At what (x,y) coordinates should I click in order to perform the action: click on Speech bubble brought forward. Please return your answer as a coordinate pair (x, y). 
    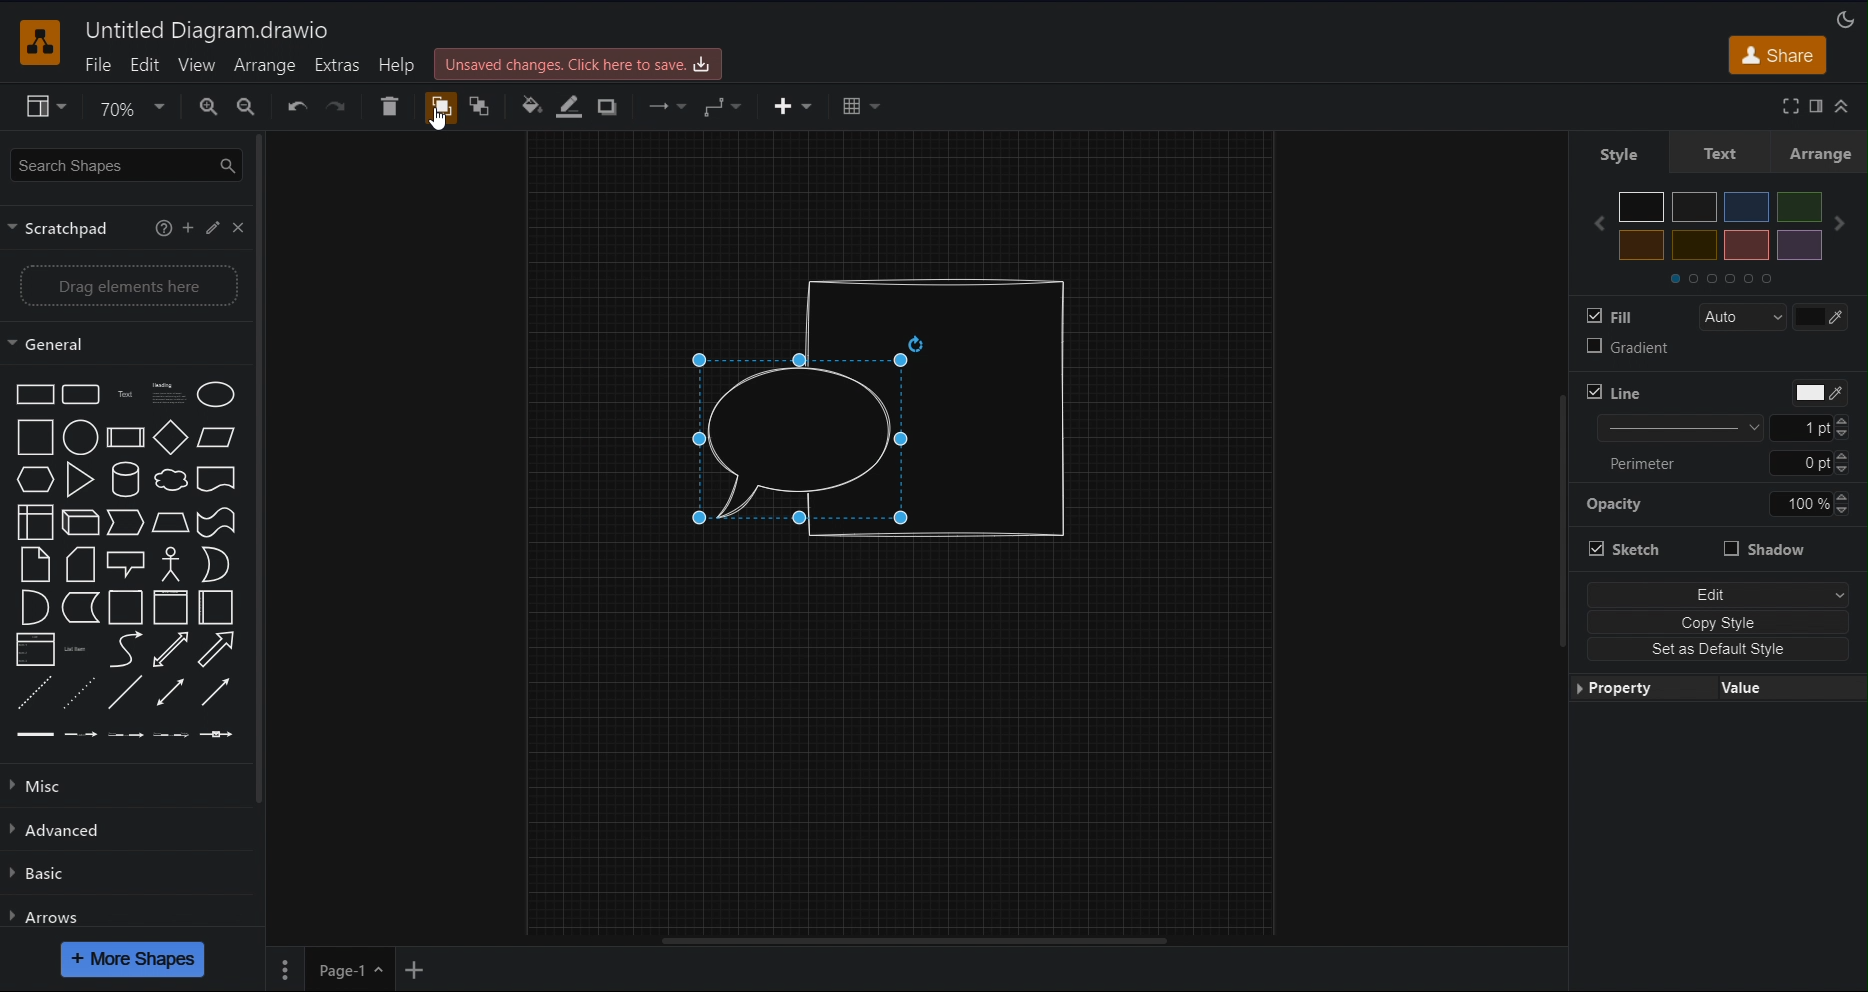
    Looking at the image, I should click on (800, 440).